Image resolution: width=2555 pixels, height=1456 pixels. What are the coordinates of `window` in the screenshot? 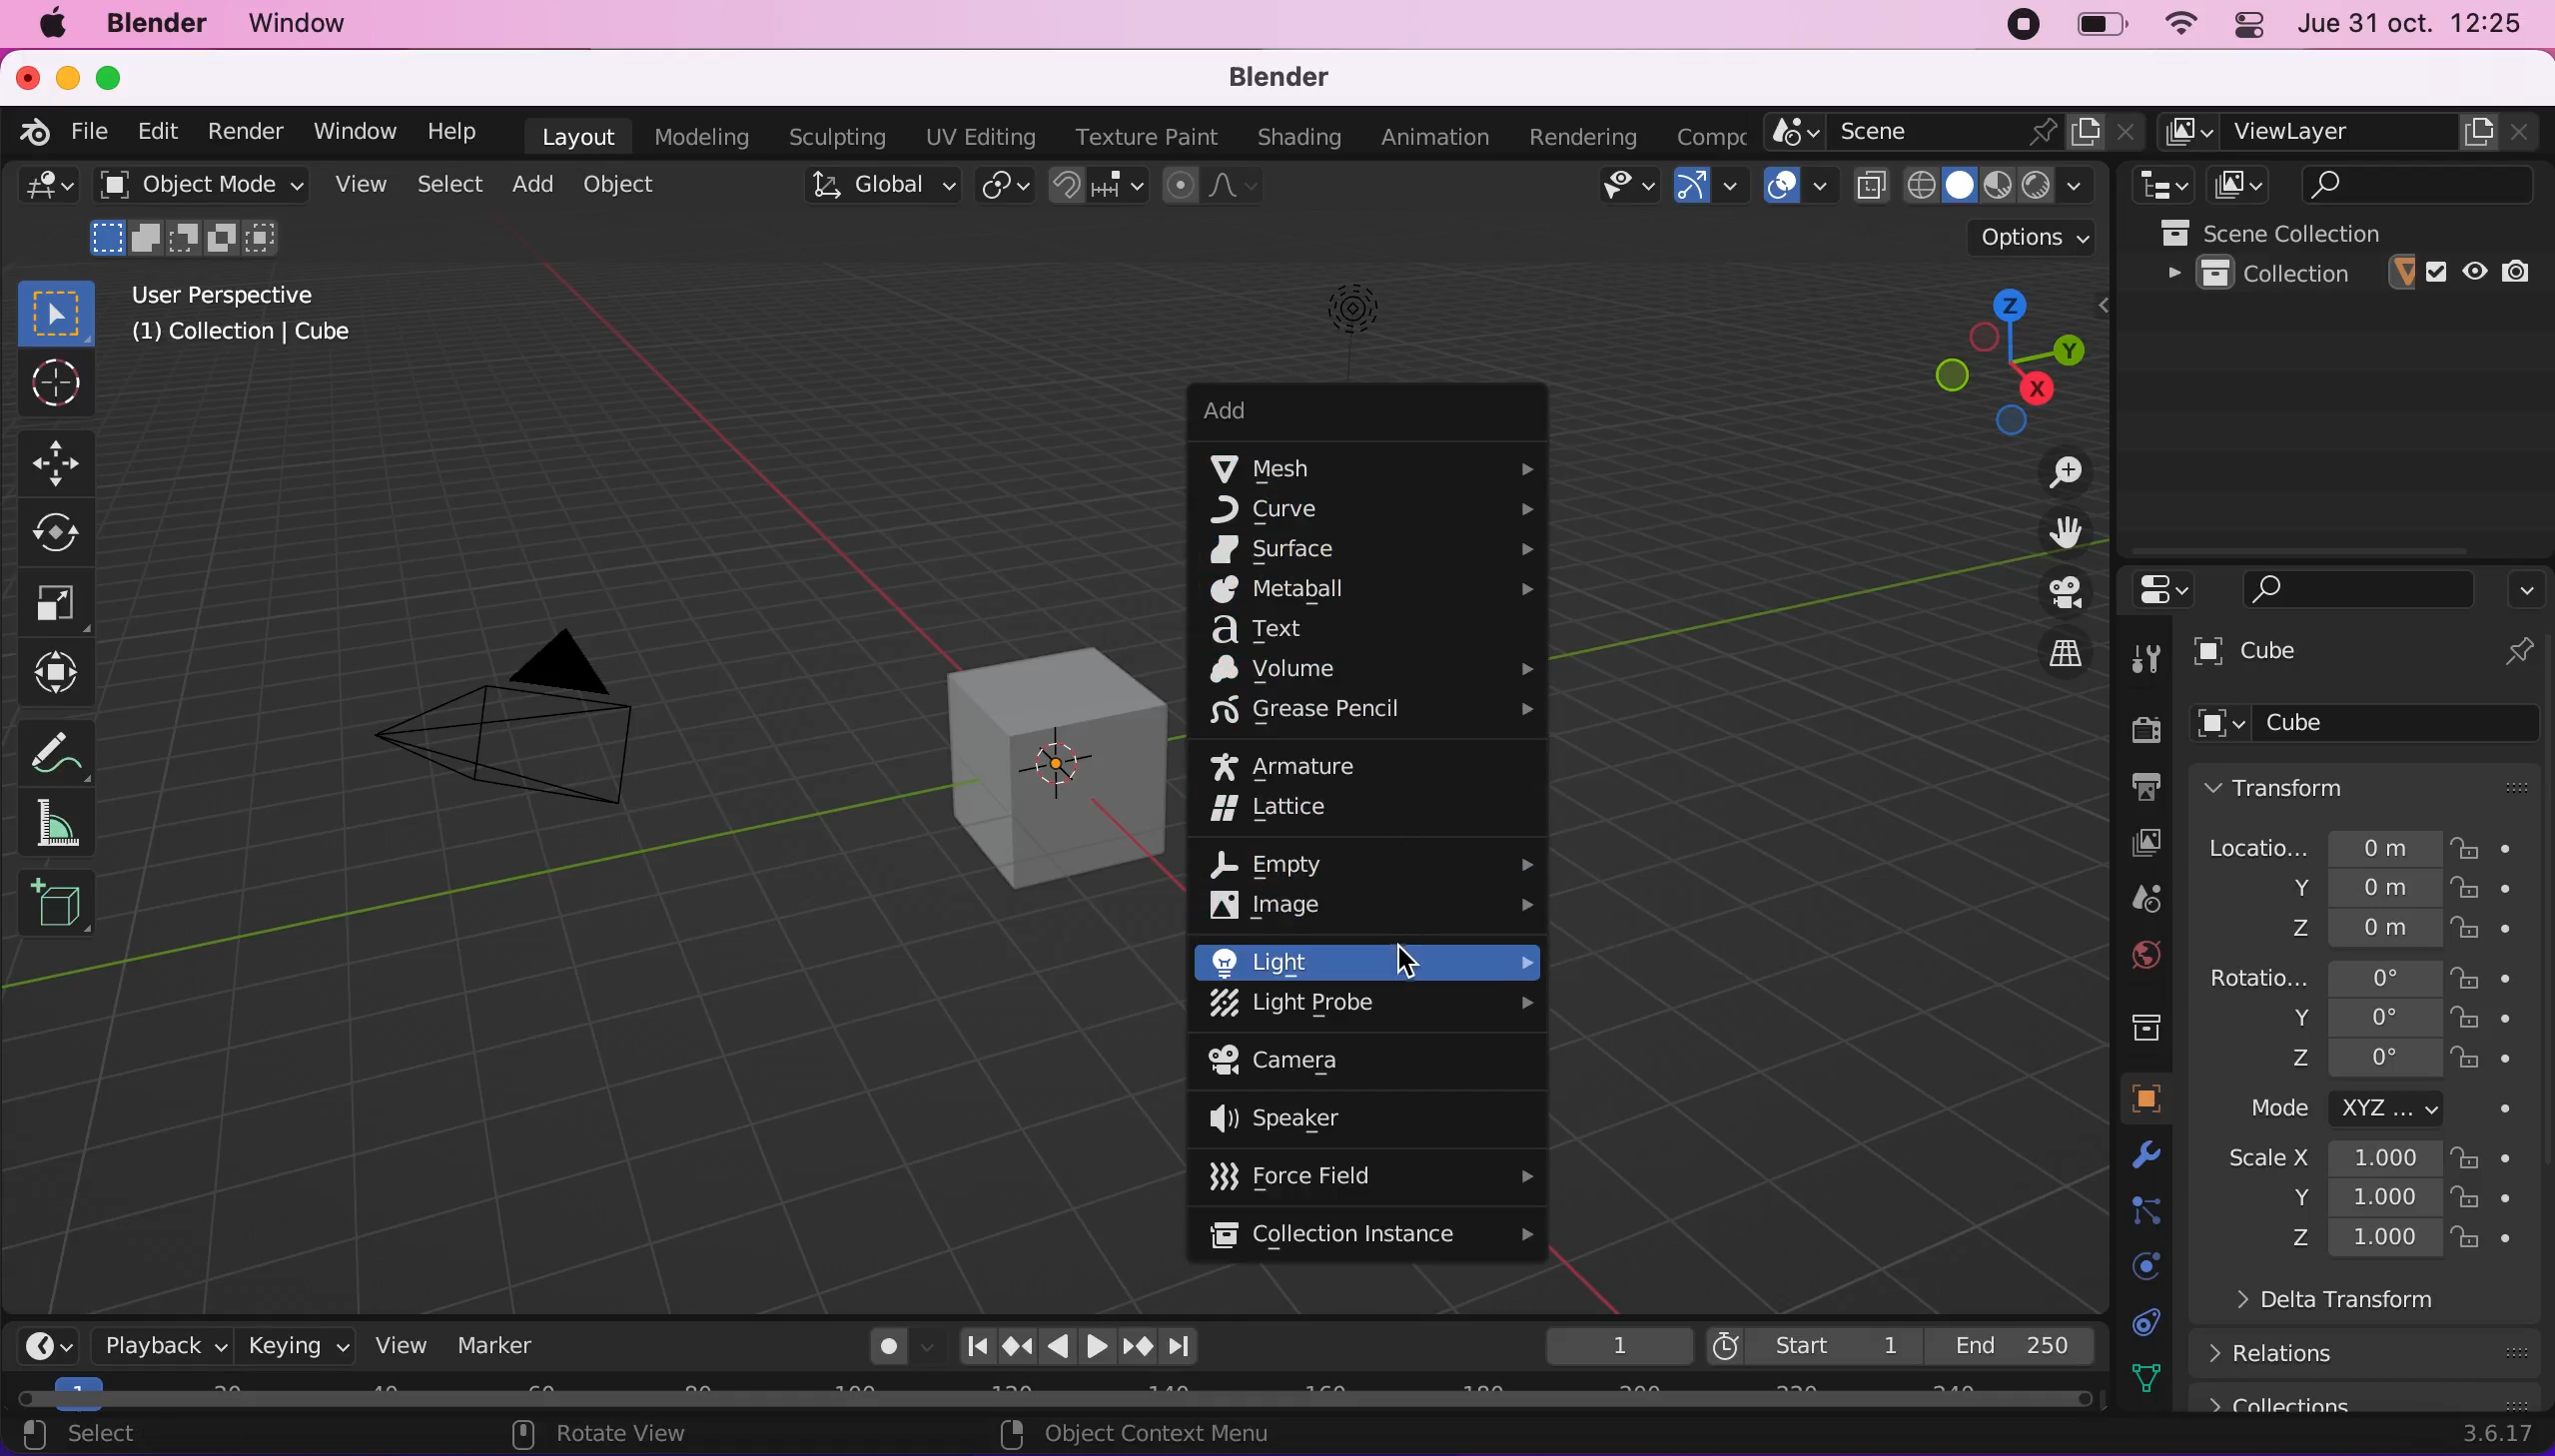 It's located at (311, 25).